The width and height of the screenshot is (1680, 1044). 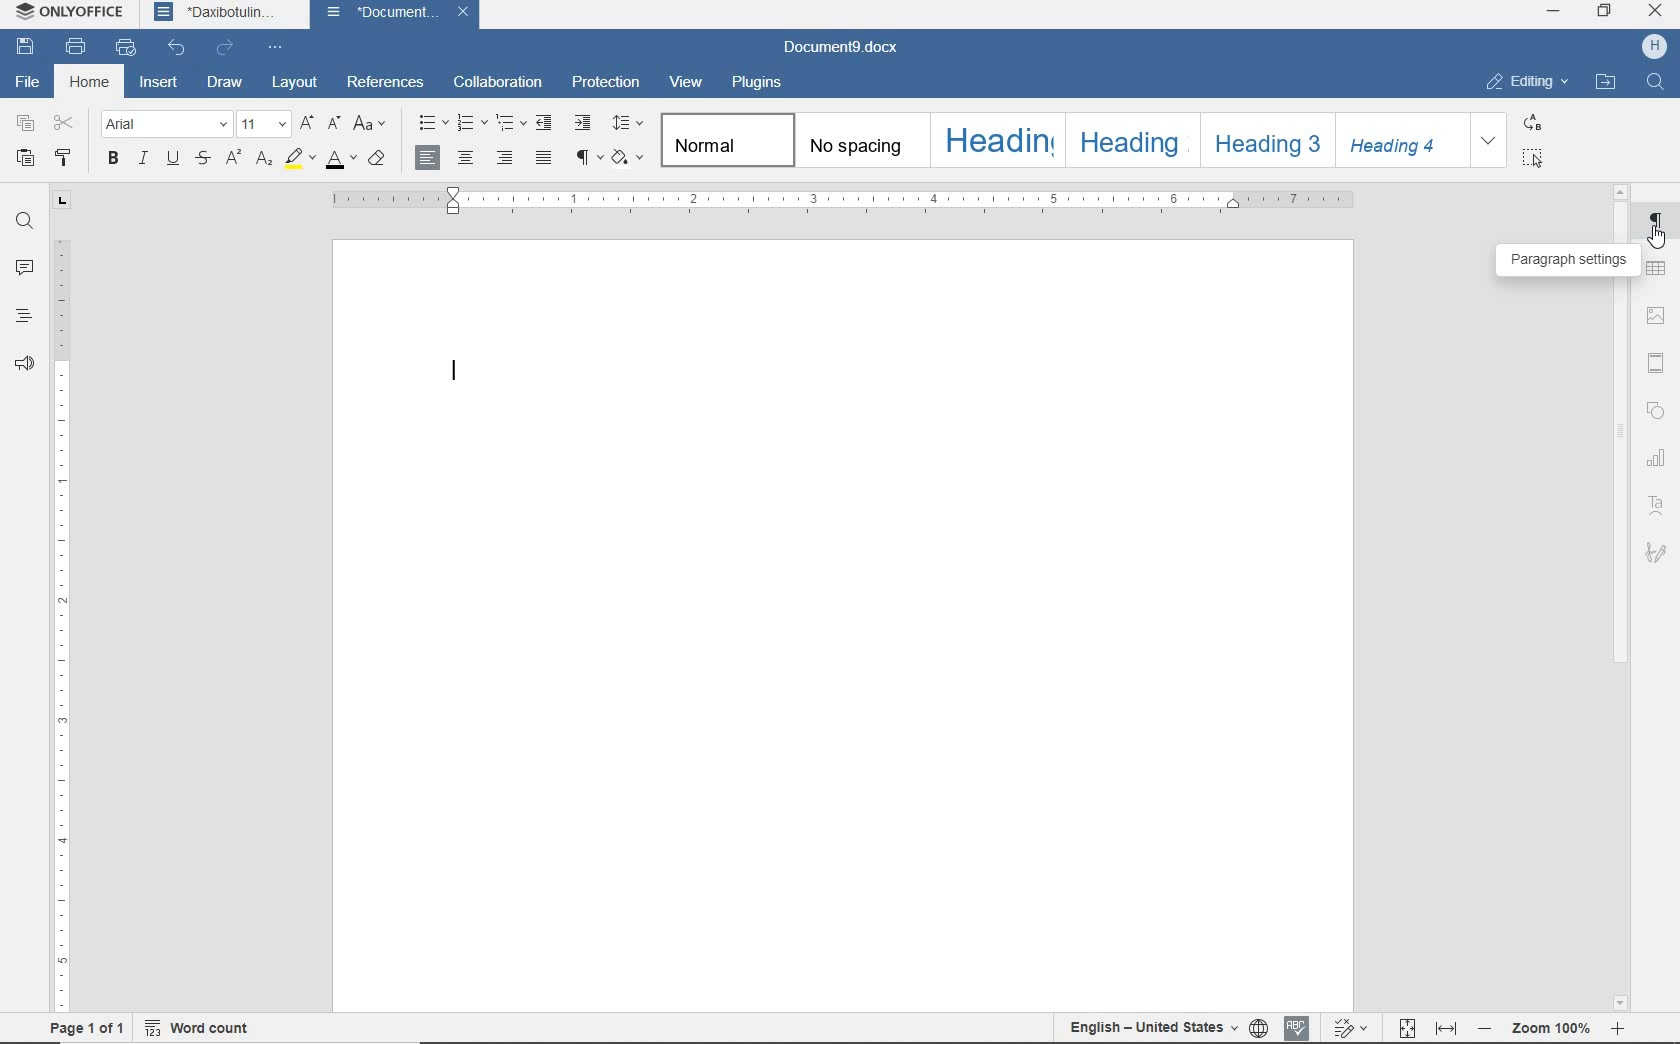 What do you see at coordinates (1657, 86) in the screenshot?
I see `FIND` at bounding box center [1657, 86].